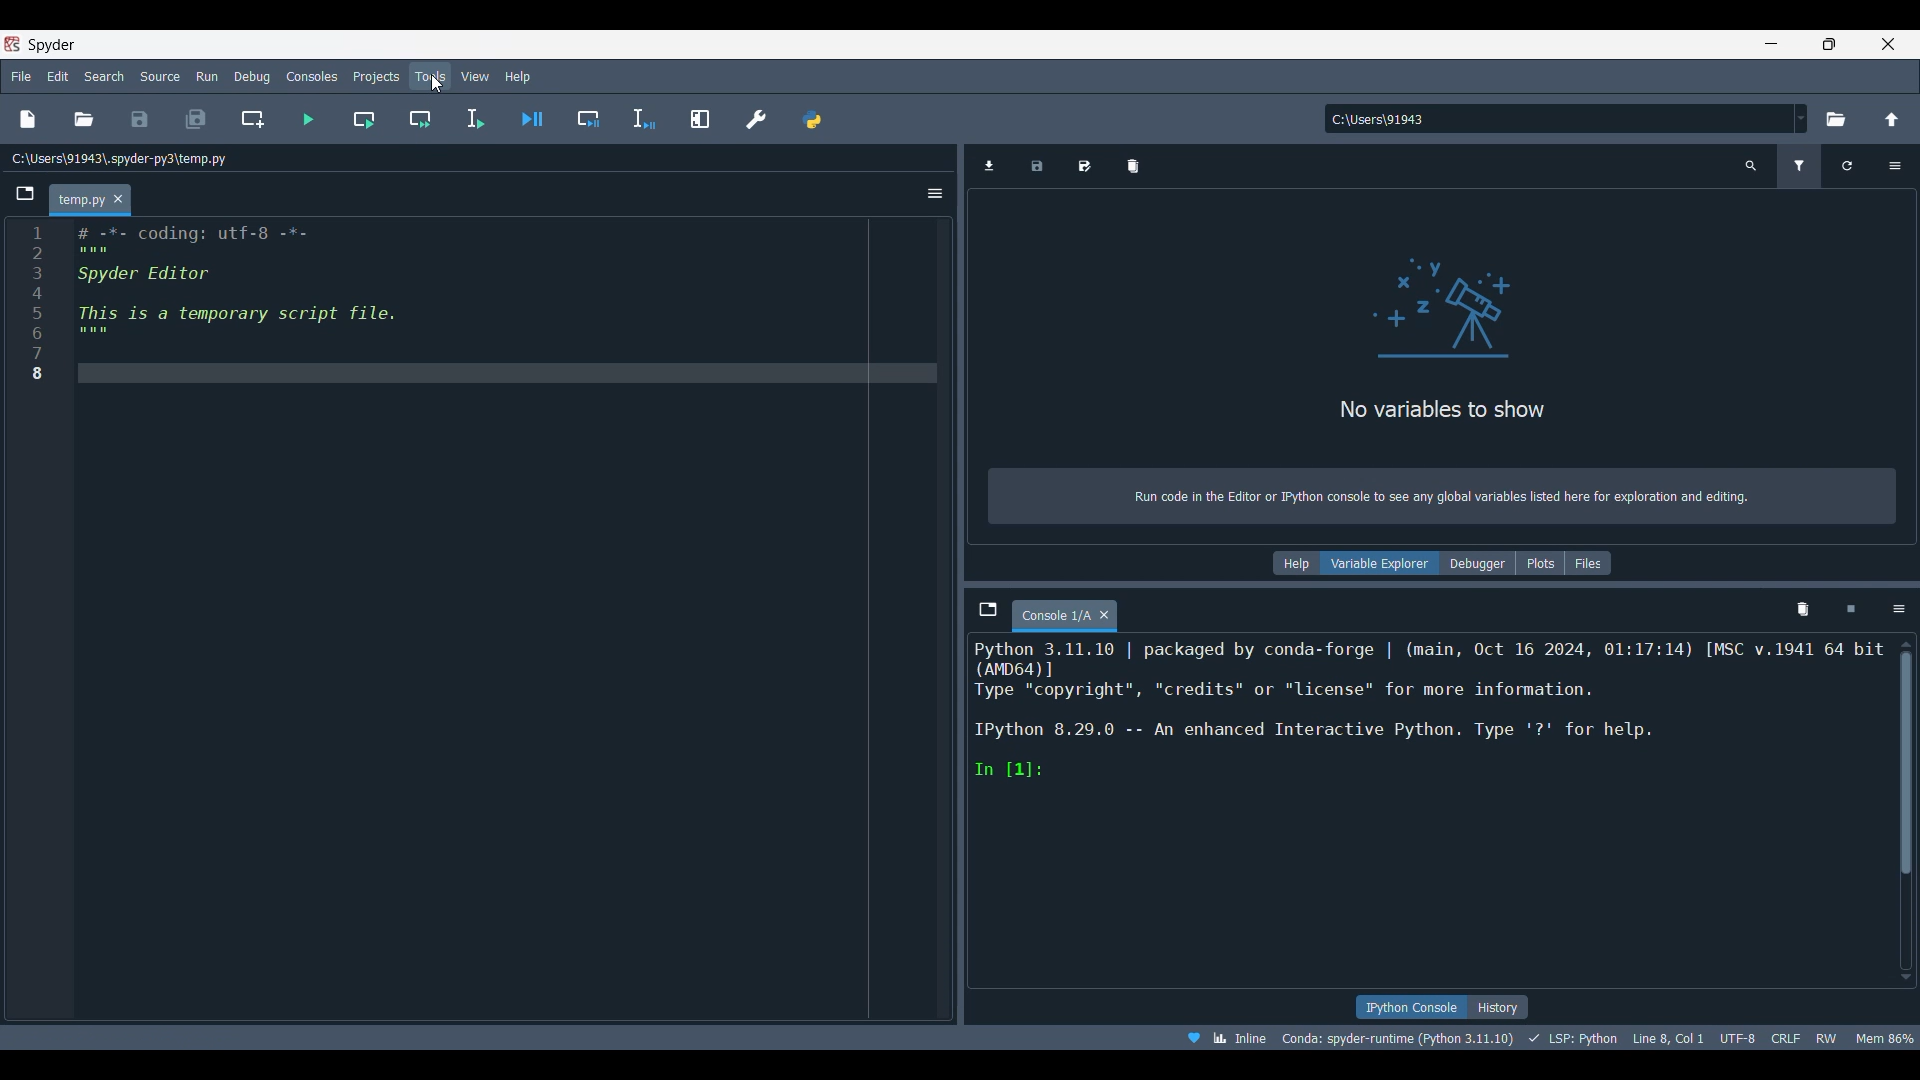 The height and width of the screenshot is (1080, 1920). What do you see at coordinates (1739, 1035) in the screenshot?
I see `utf-8` at bounding box center [1739, 1035].